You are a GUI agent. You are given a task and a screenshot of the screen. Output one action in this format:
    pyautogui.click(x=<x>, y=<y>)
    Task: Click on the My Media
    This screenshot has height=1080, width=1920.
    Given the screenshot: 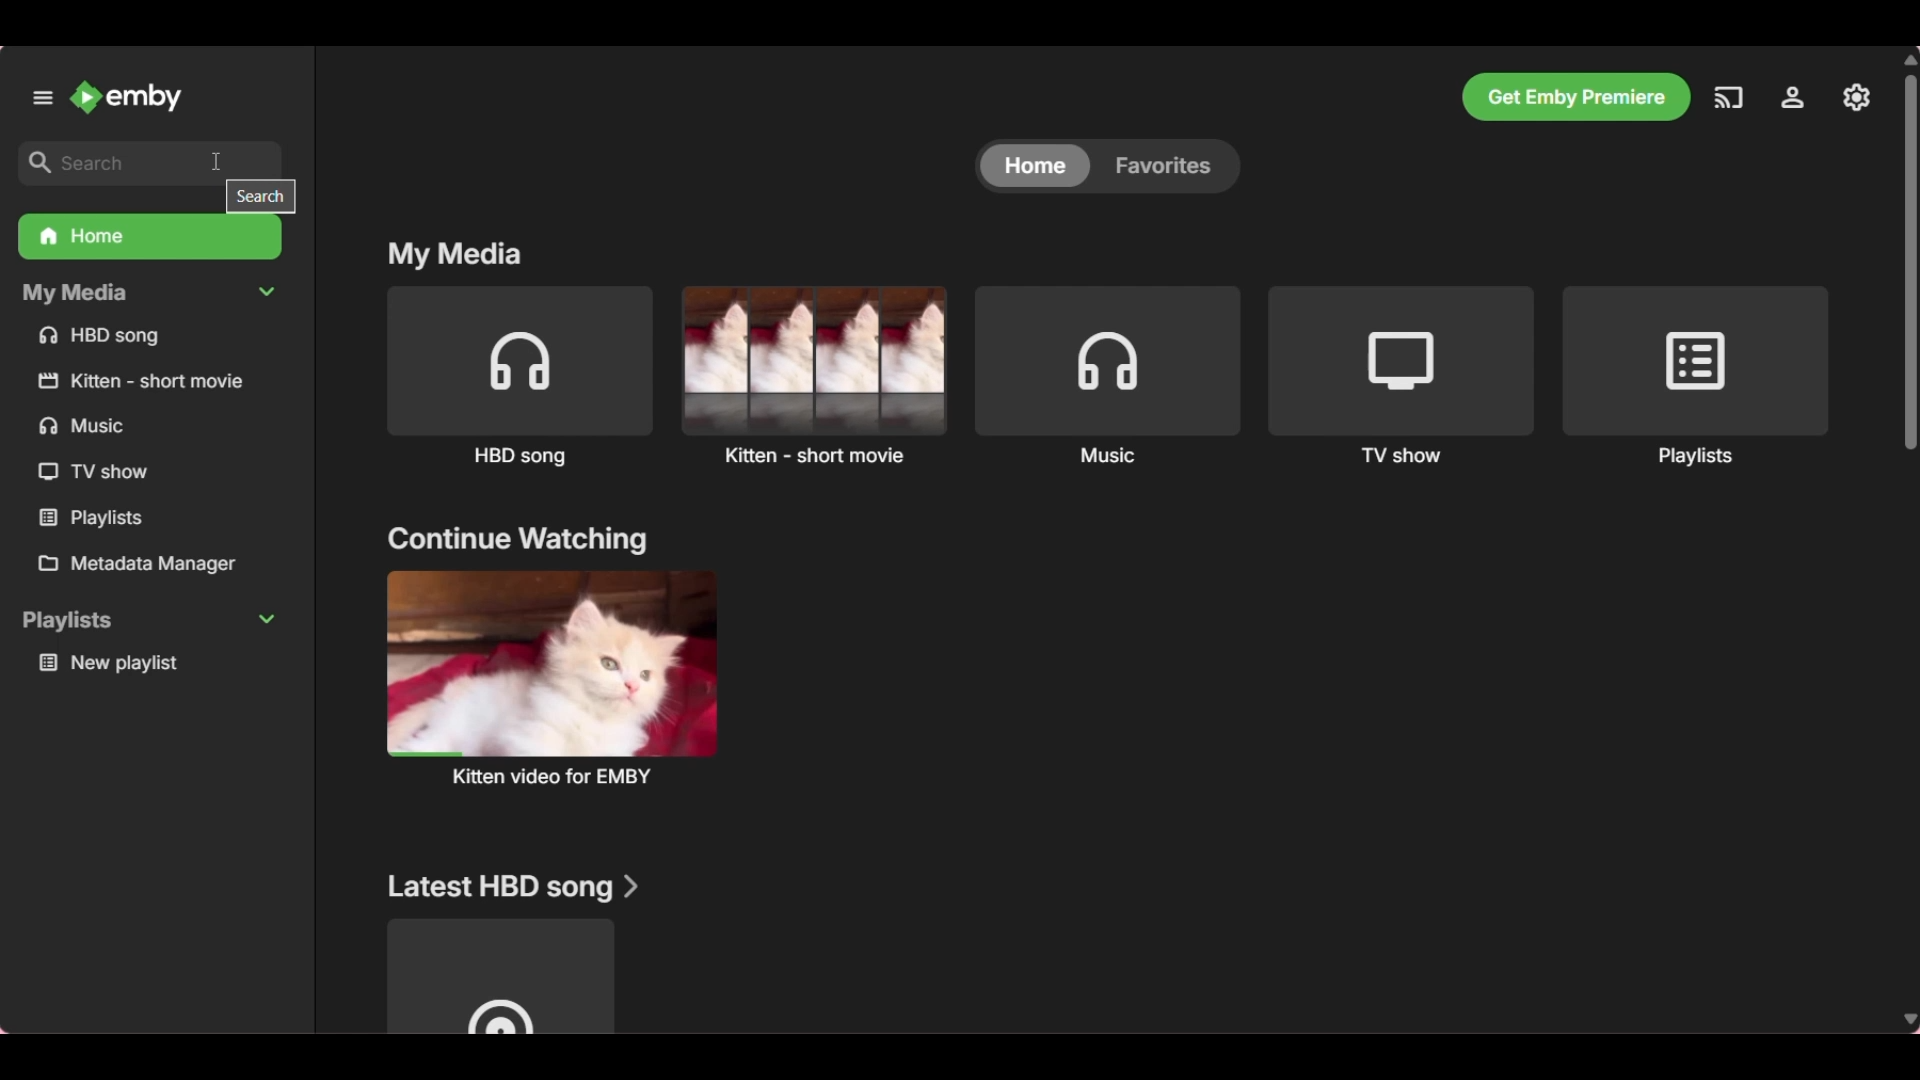 What is the action you would take?
    pyautogui.click(x=150, y=294)
    